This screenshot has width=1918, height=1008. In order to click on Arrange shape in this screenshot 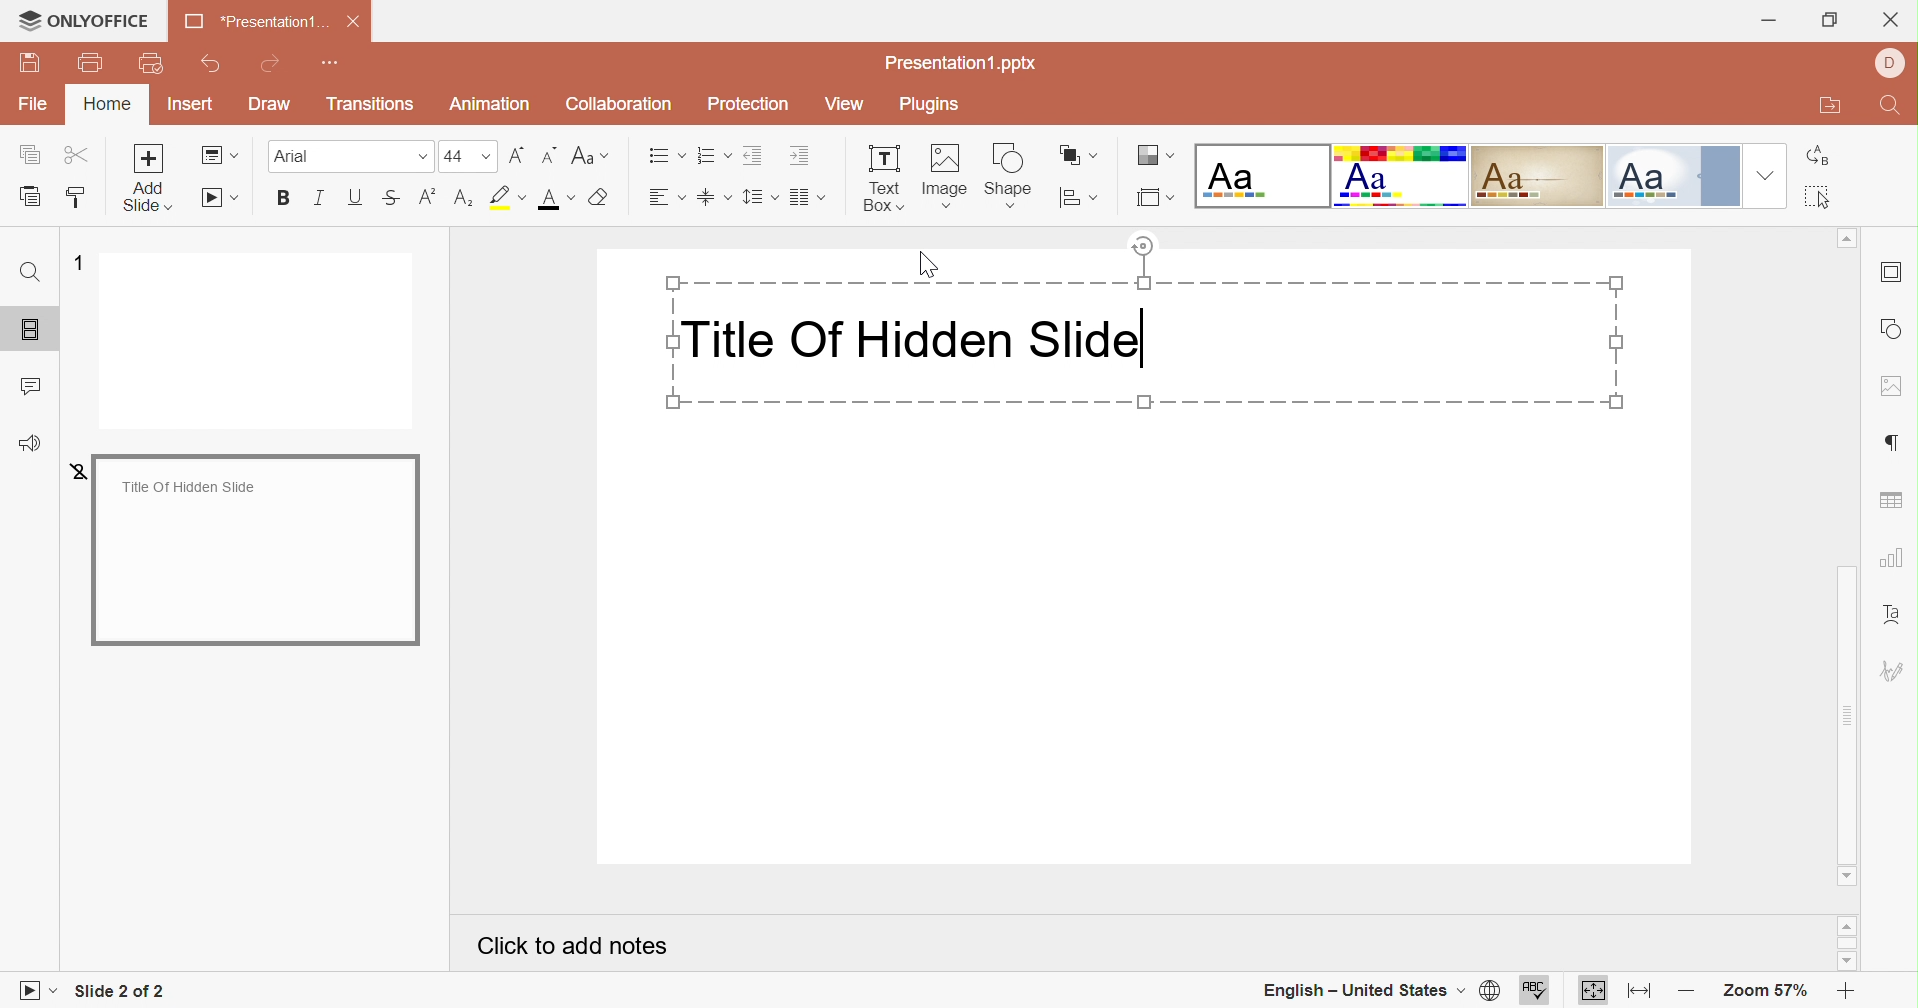, I will do `click(1079, 153)`.